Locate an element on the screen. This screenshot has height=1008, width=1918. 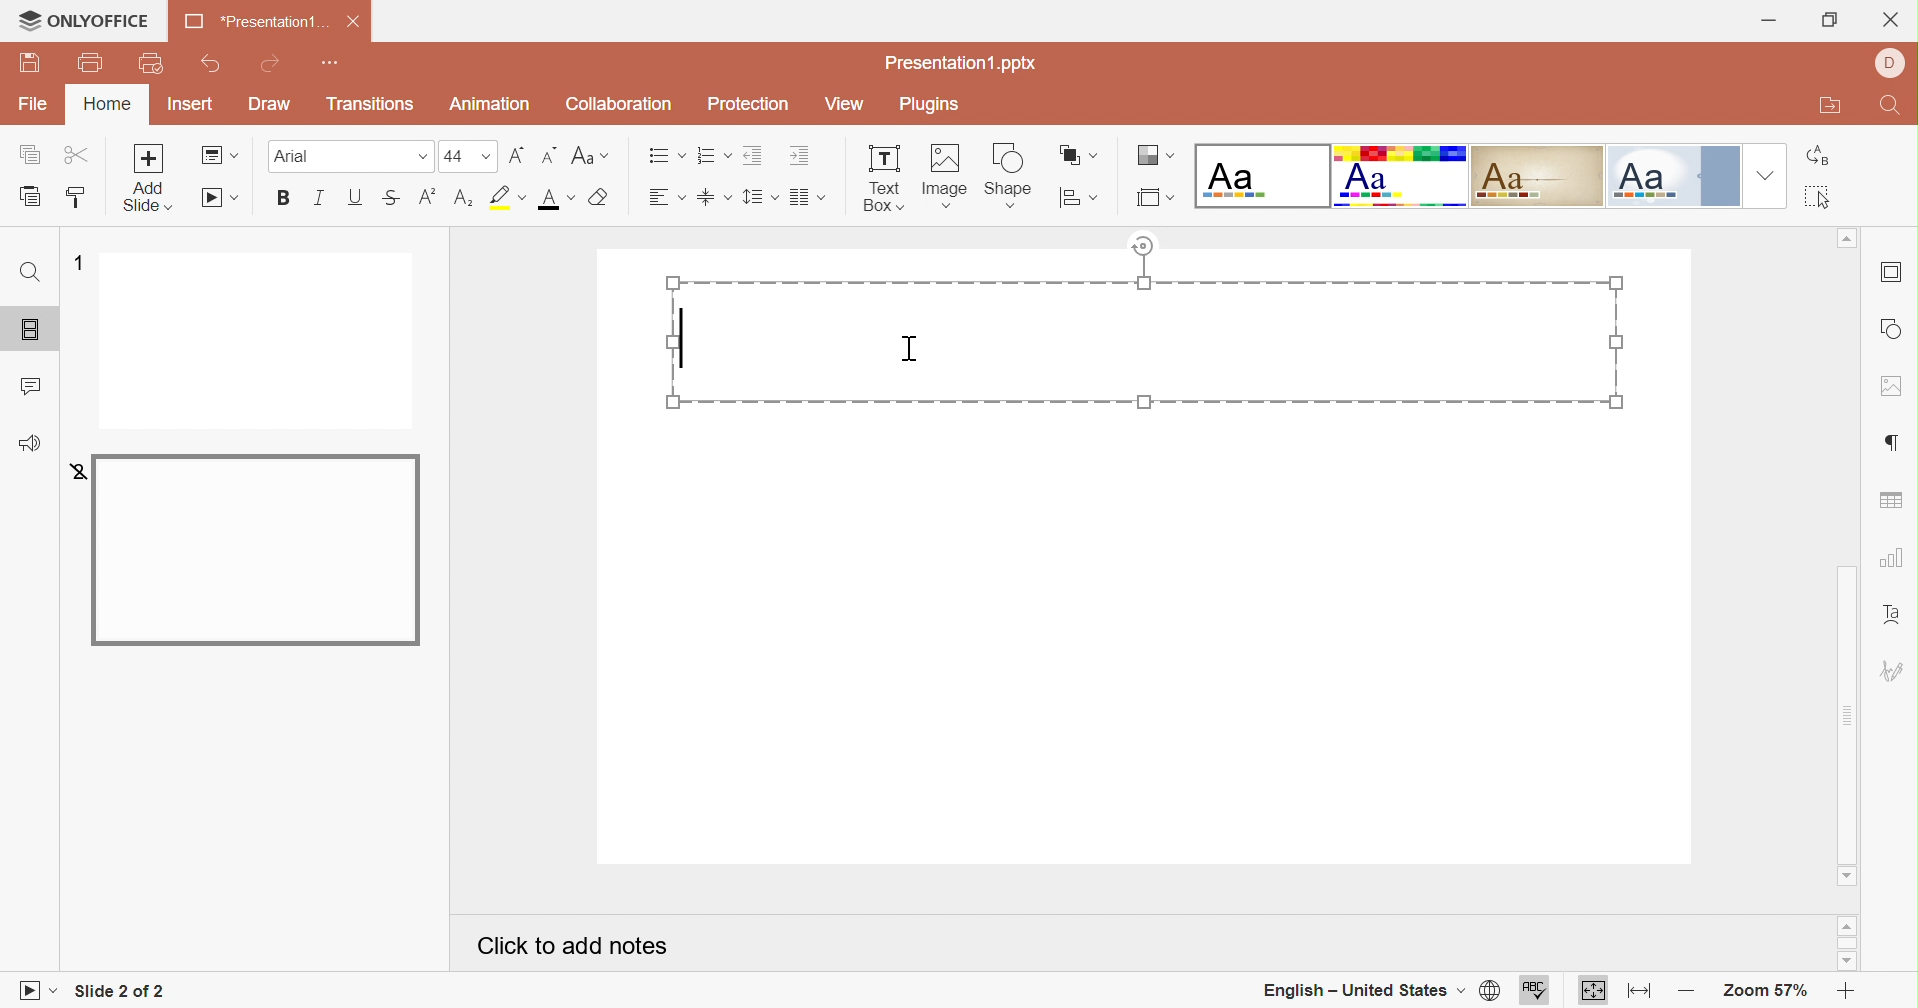
Insert is located at coordinates (191, 104).